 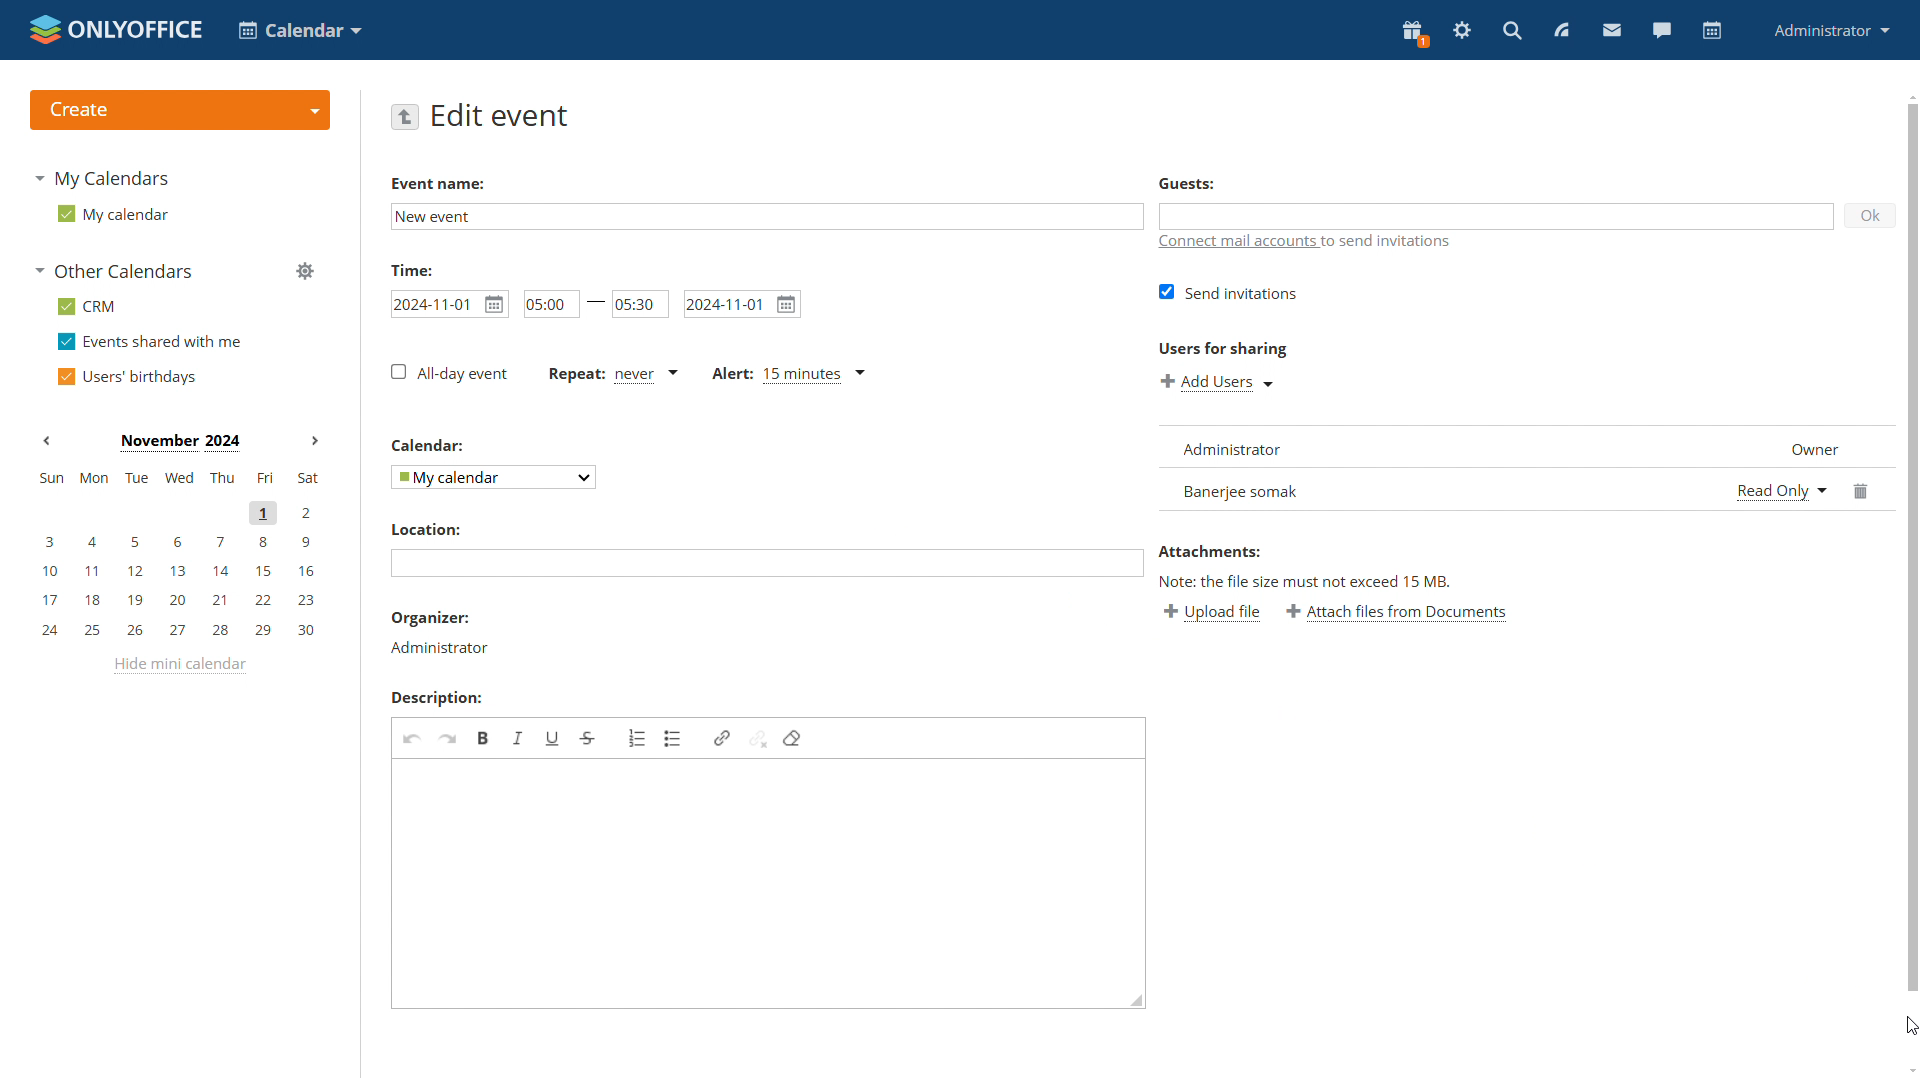 What do you see at coordinates (1238, 244) in the screenshot?
I see `connect mail accounts` at bounding box center [1238, 244].